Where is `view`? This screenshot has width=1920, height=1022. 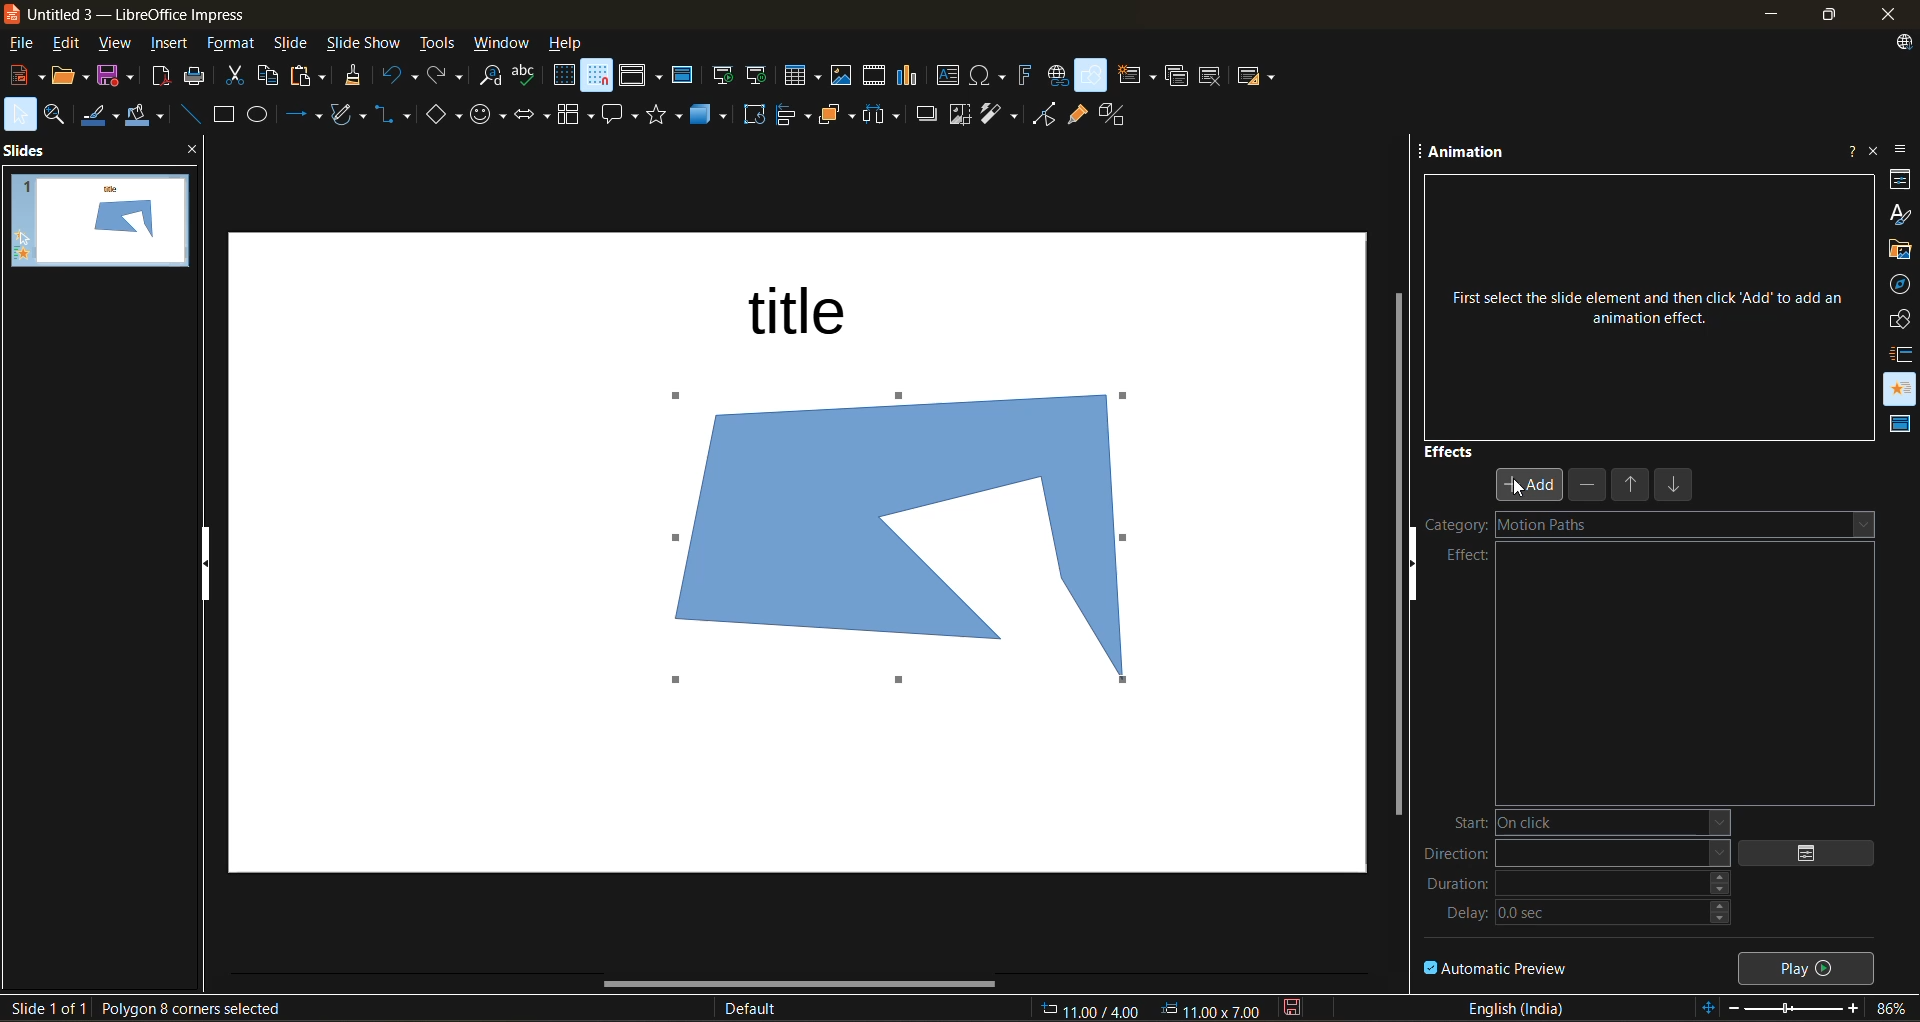
view is located at coordinates (115, 46).